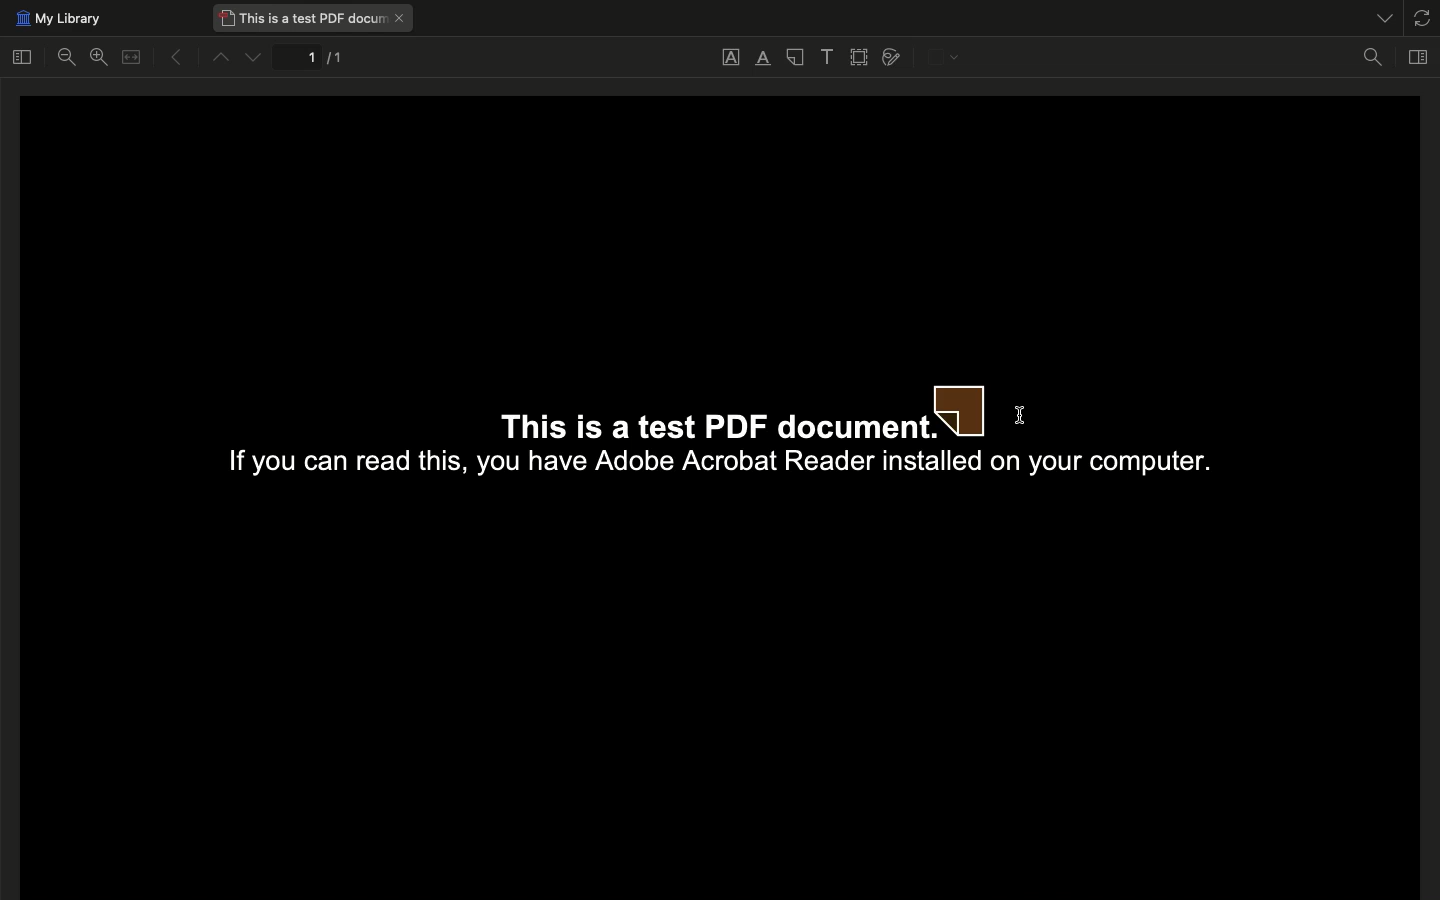 The image size is (1440, 900). I want to click on 1/1, so click(314, 60).